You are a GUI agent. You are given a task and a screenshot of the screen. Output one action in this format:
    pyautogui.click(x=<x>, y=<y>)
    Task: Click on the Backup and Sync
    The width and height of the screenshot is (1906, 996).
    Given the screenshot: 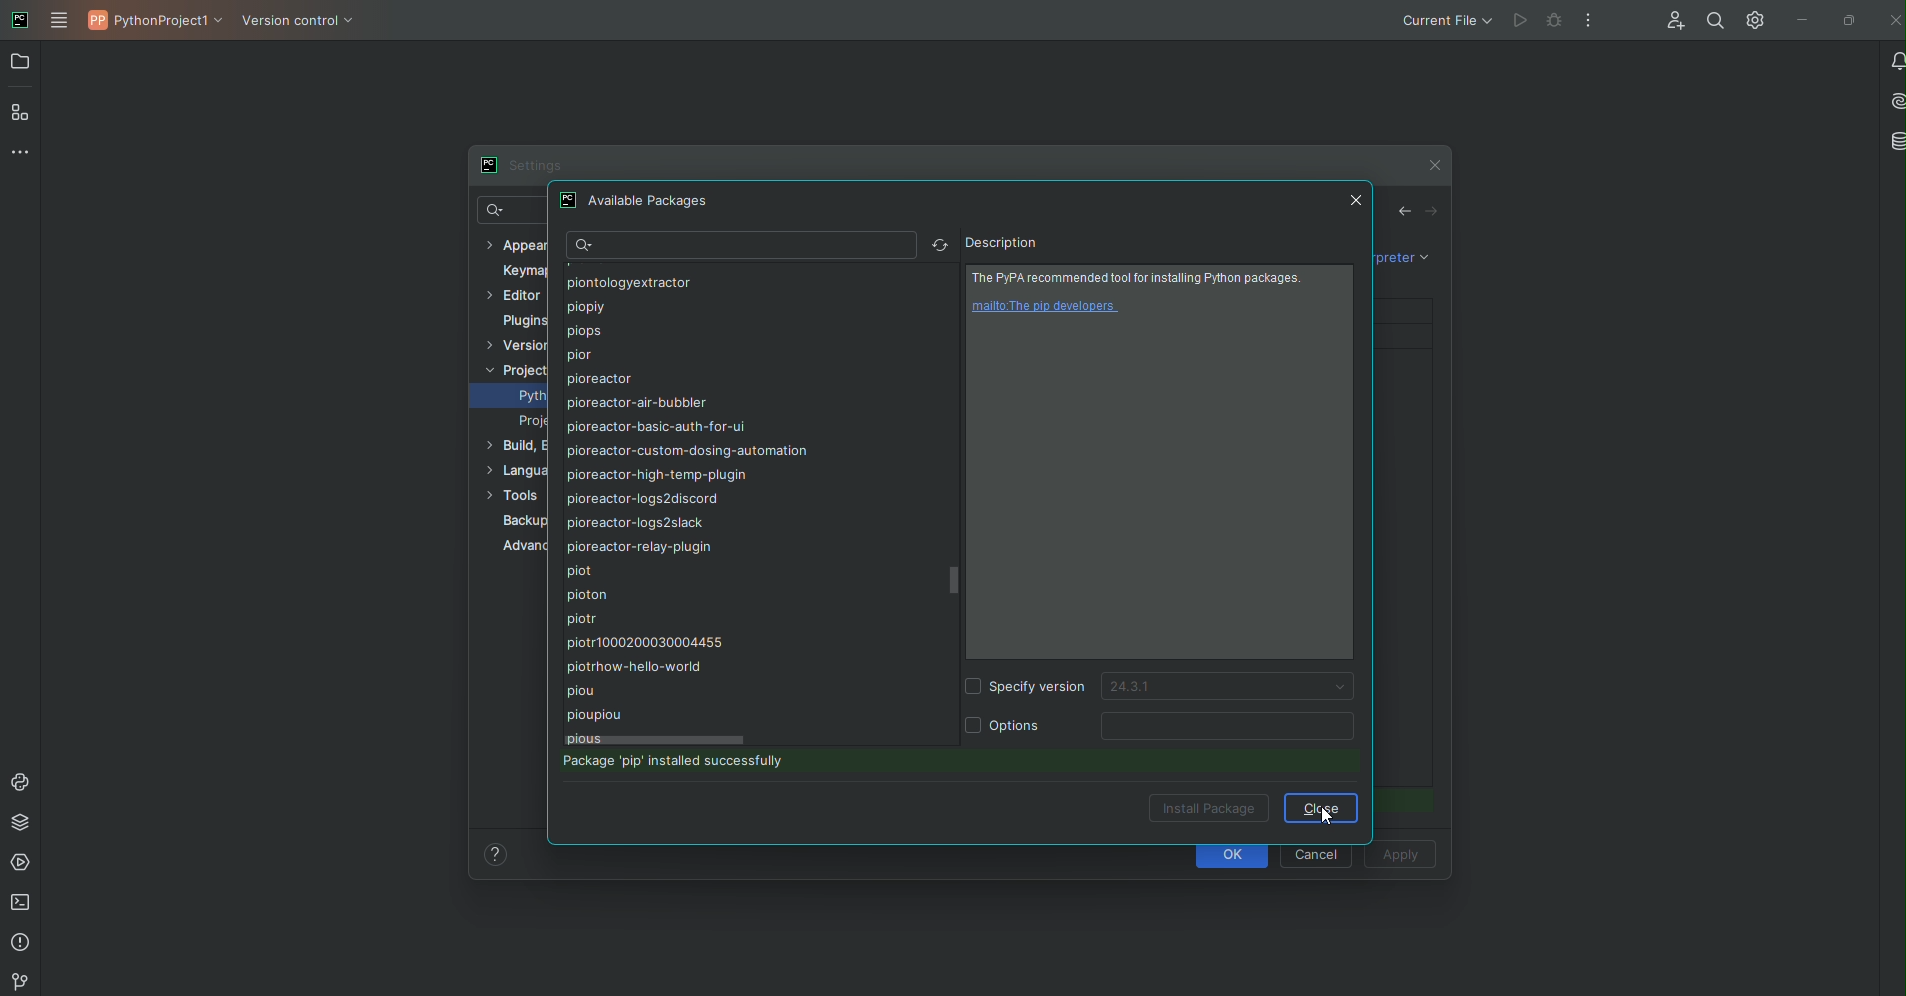 What is the action you would take?
    pyautogui.click(x=523, y=521)
    